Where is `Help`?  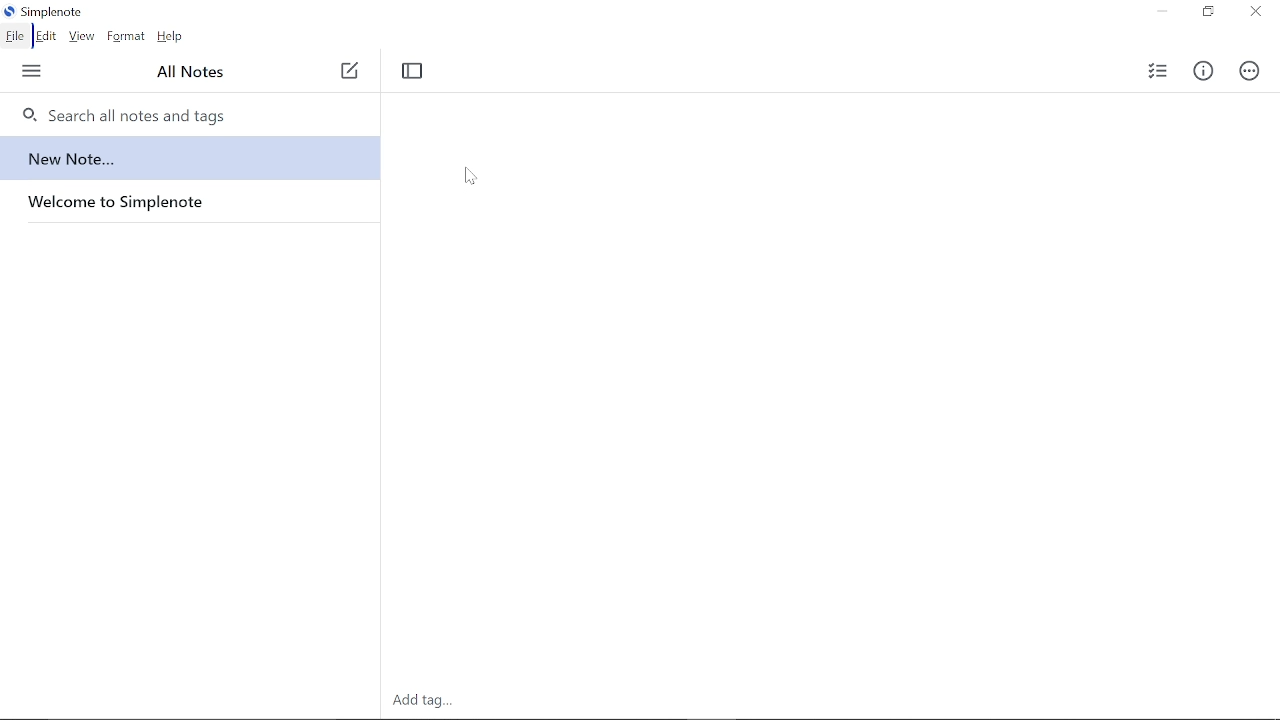 Help is located at coordinates (174, 38).